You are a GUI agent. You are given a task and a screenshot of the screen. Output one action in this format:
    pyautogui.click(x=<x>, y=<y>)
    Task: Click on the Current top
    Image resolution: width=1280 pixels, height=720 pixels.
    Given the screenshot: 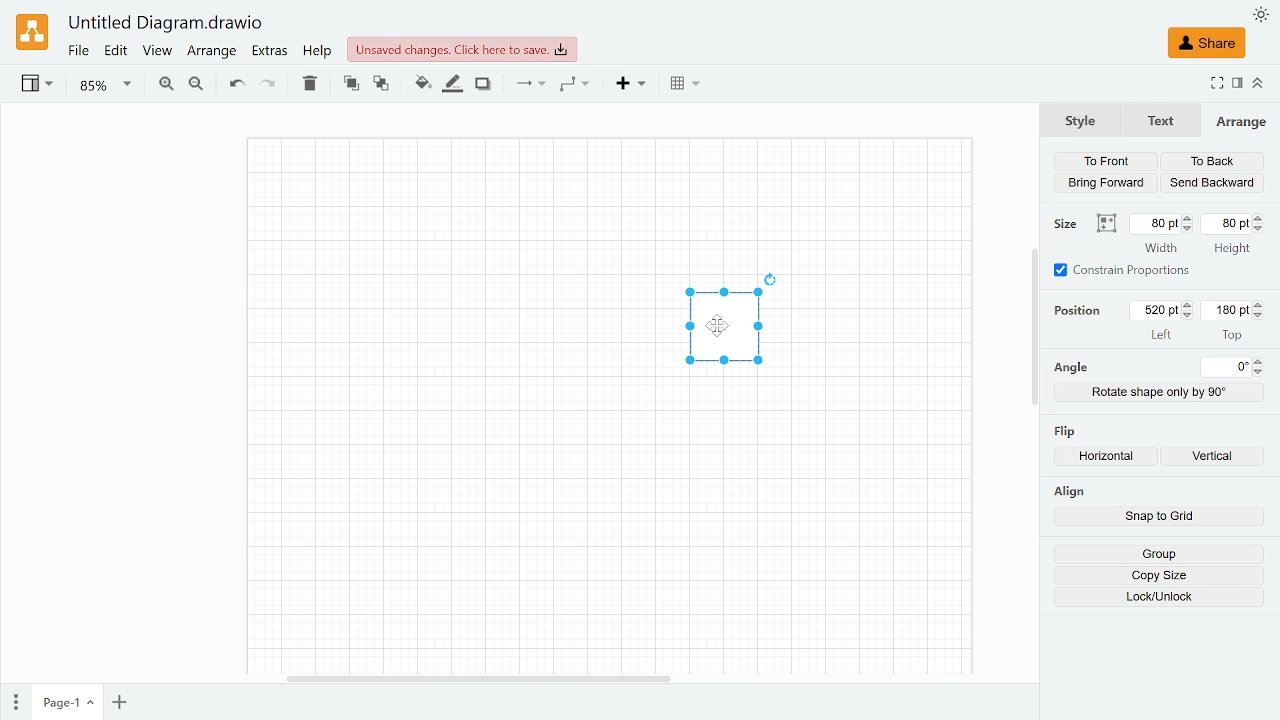 What is the action you would take?
    pyautogui.click(x=1225, y=310)
    